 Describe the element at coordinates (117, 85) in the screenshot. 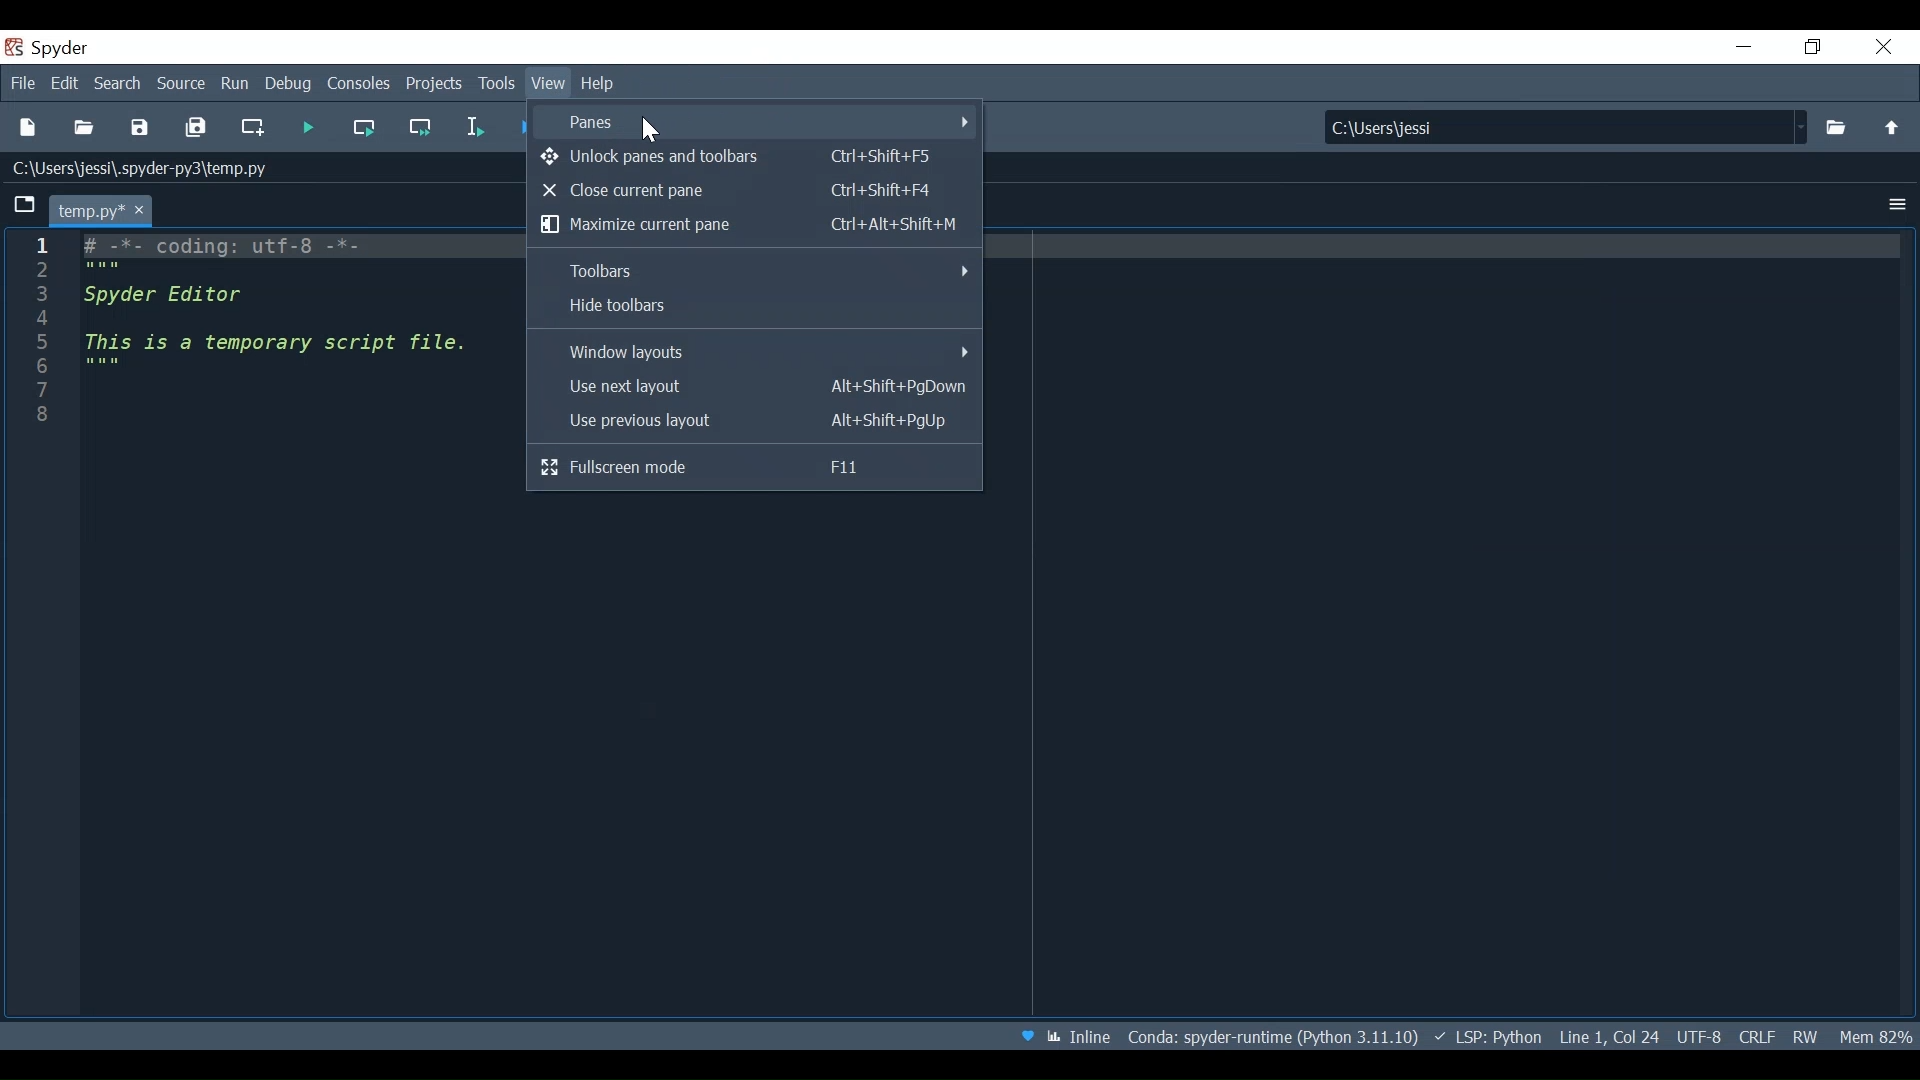

I see `Search` at that location.